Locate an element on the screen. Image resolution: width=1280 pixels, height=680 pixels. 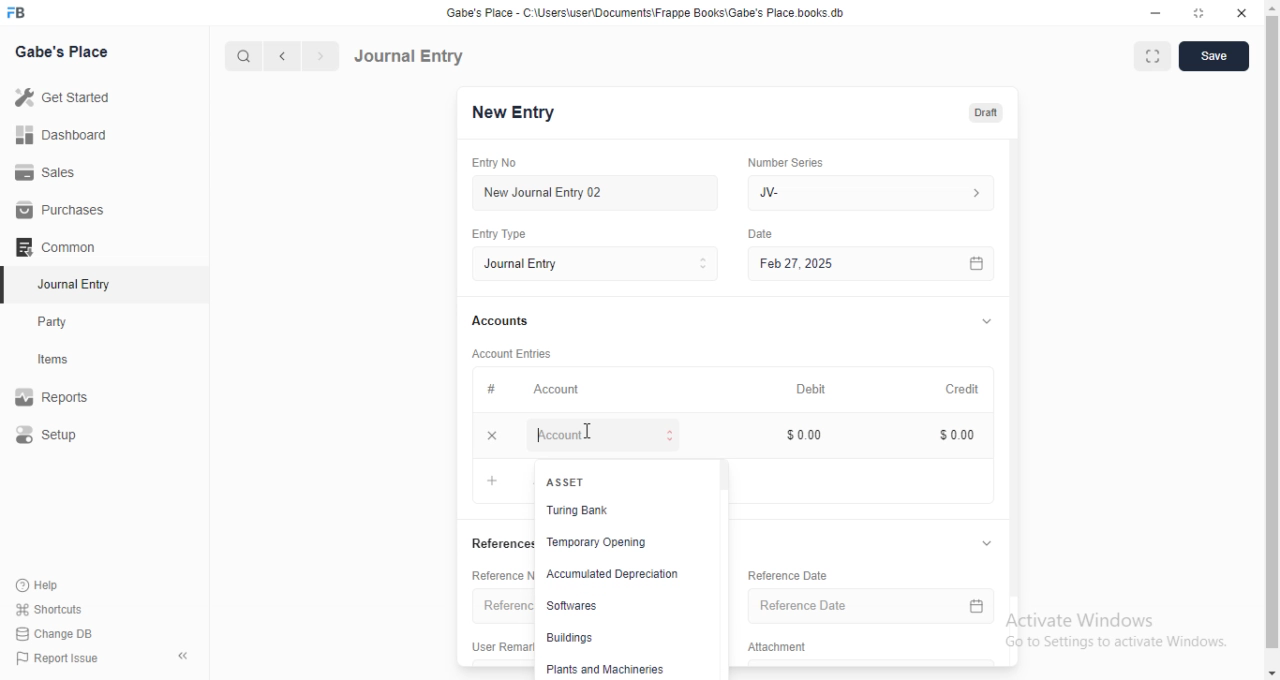
Reference Number is located at coordinates (496, 574).